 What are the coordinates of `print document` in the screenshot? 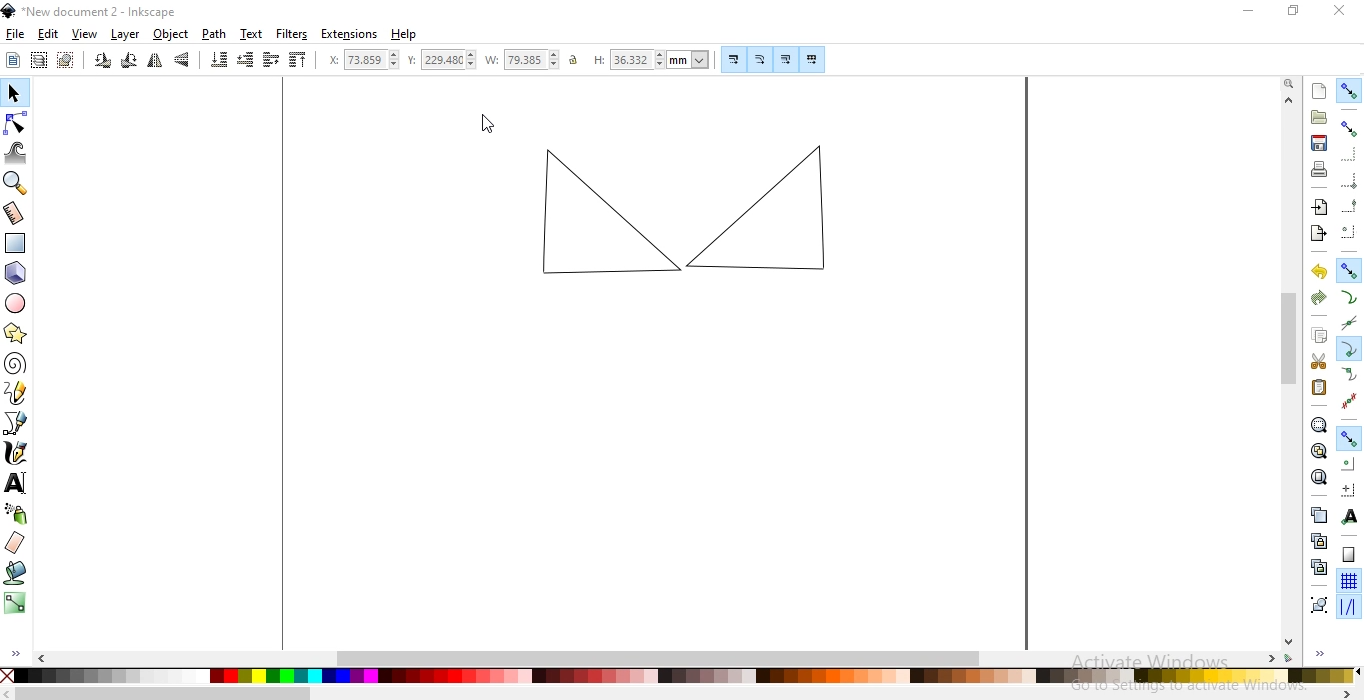 It's located at (1320, 168).